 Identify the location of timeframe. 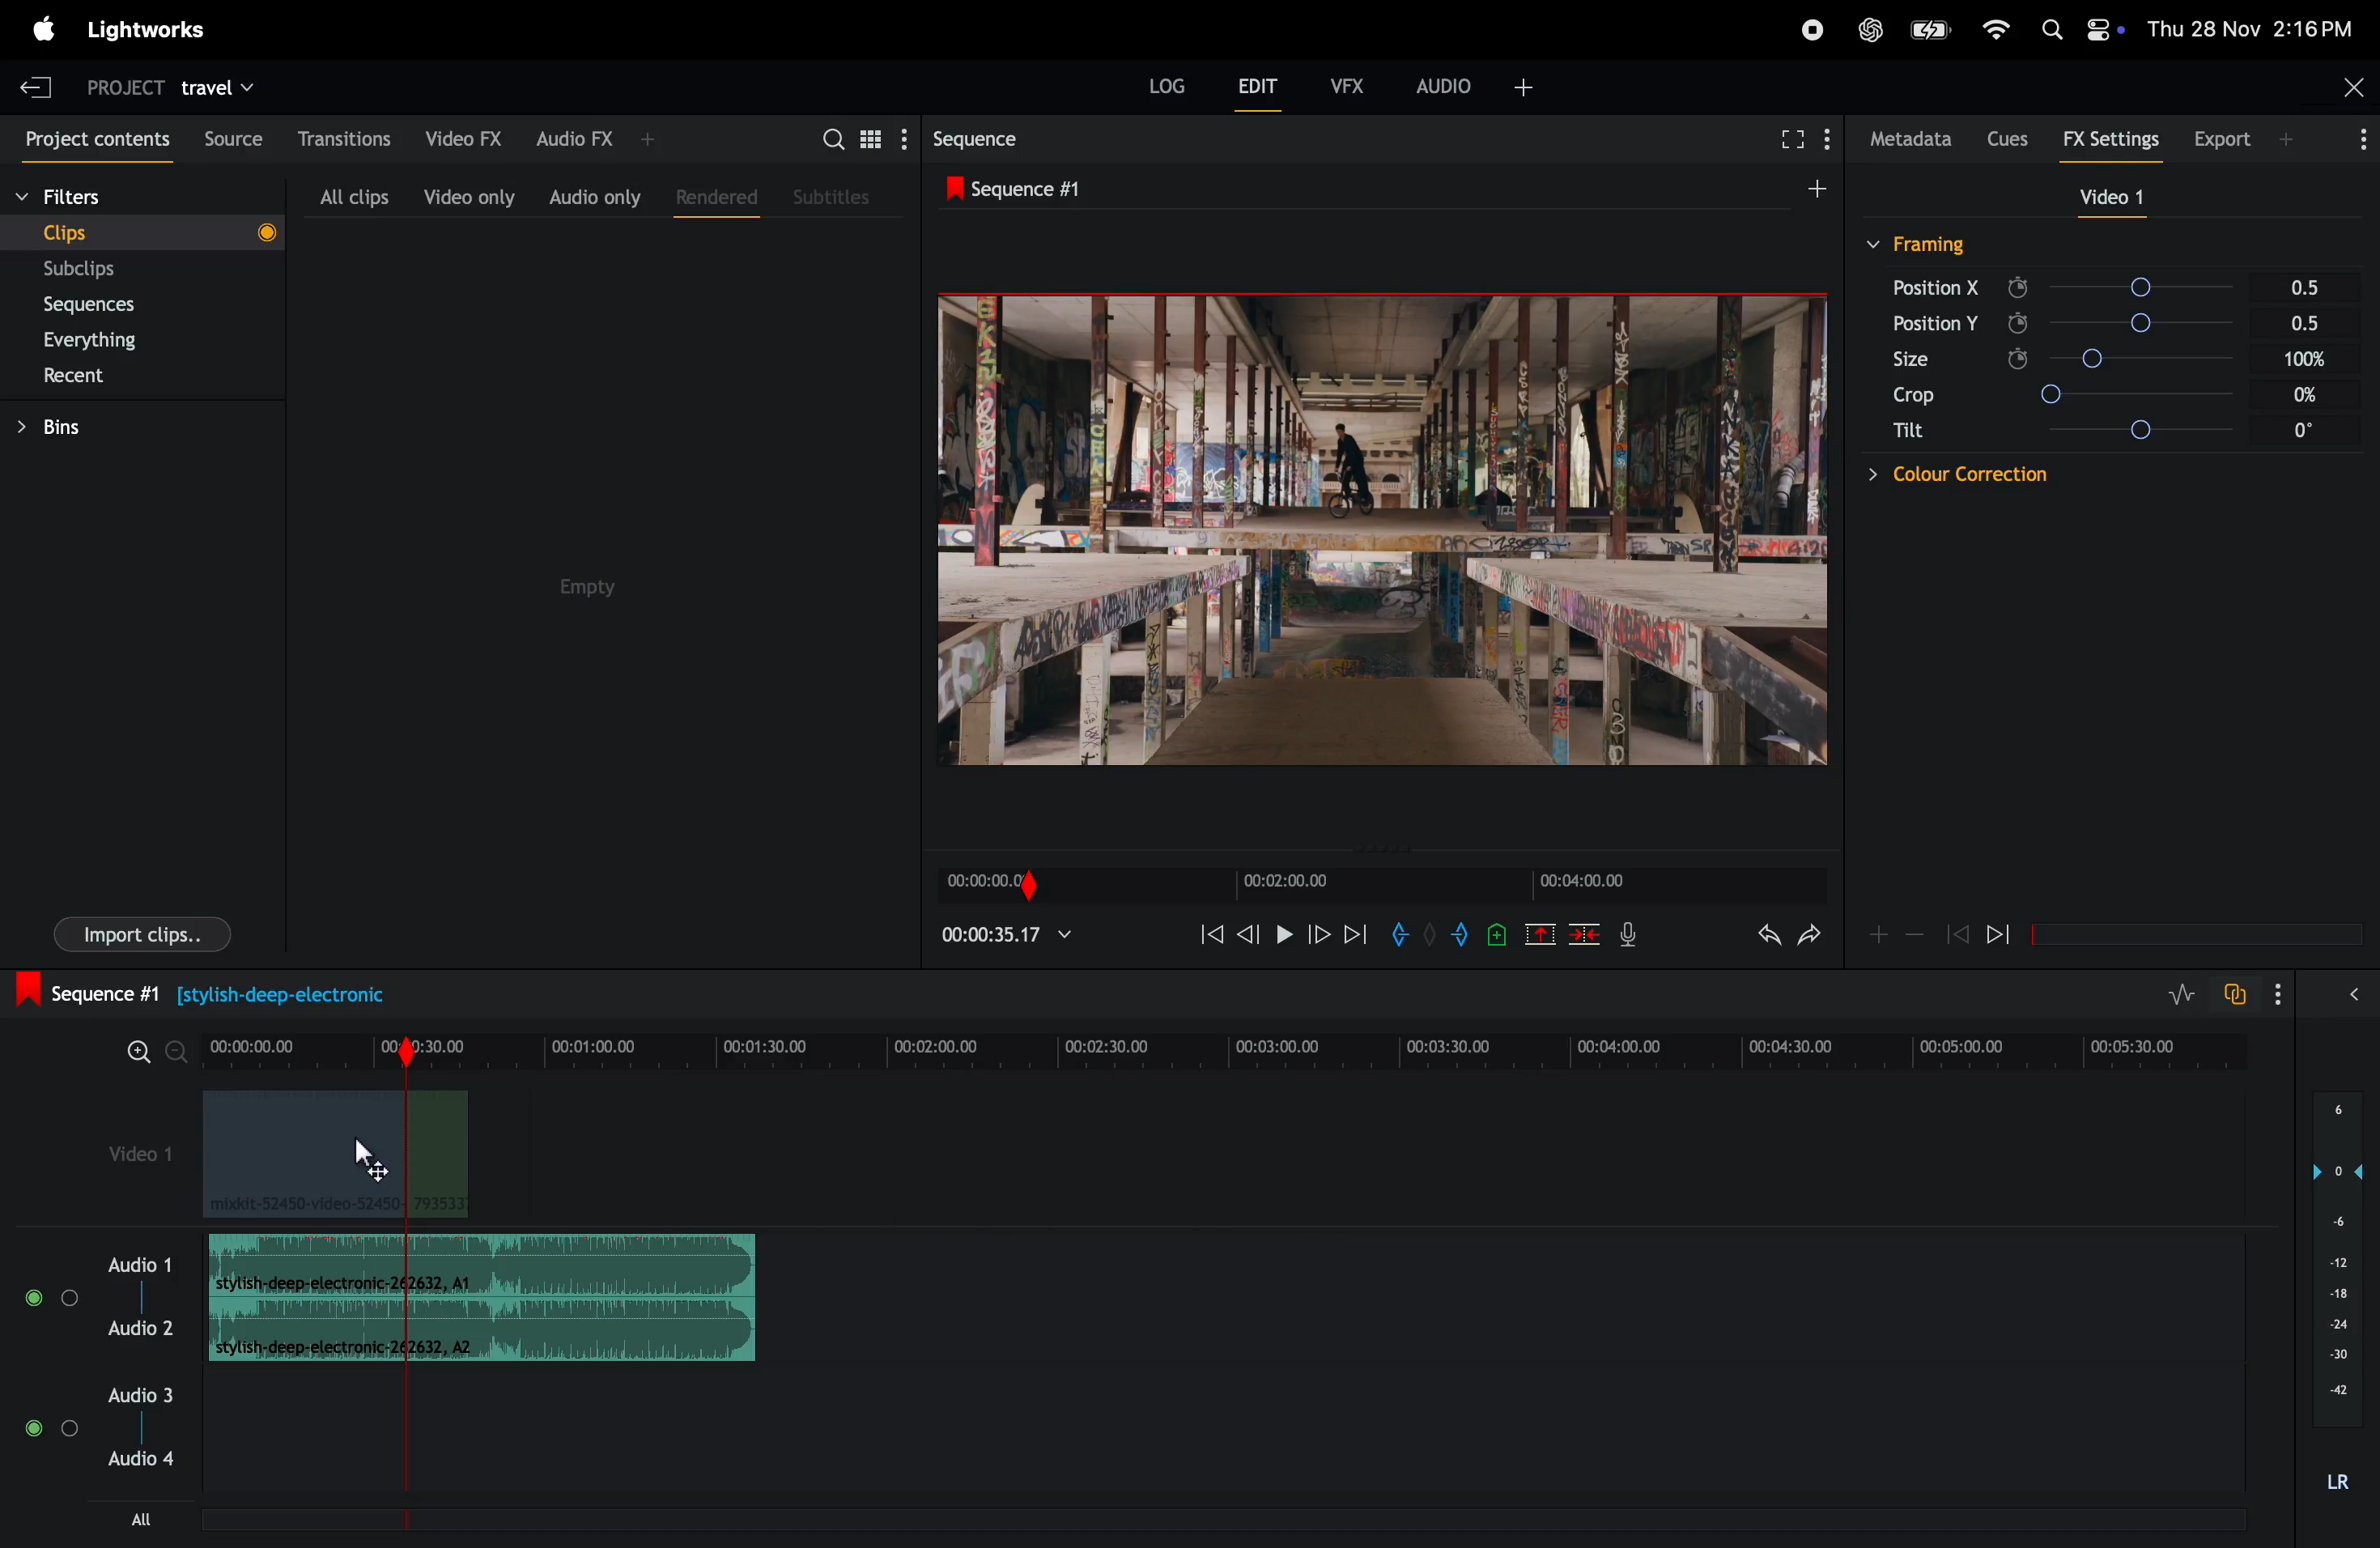
(1375, 881).